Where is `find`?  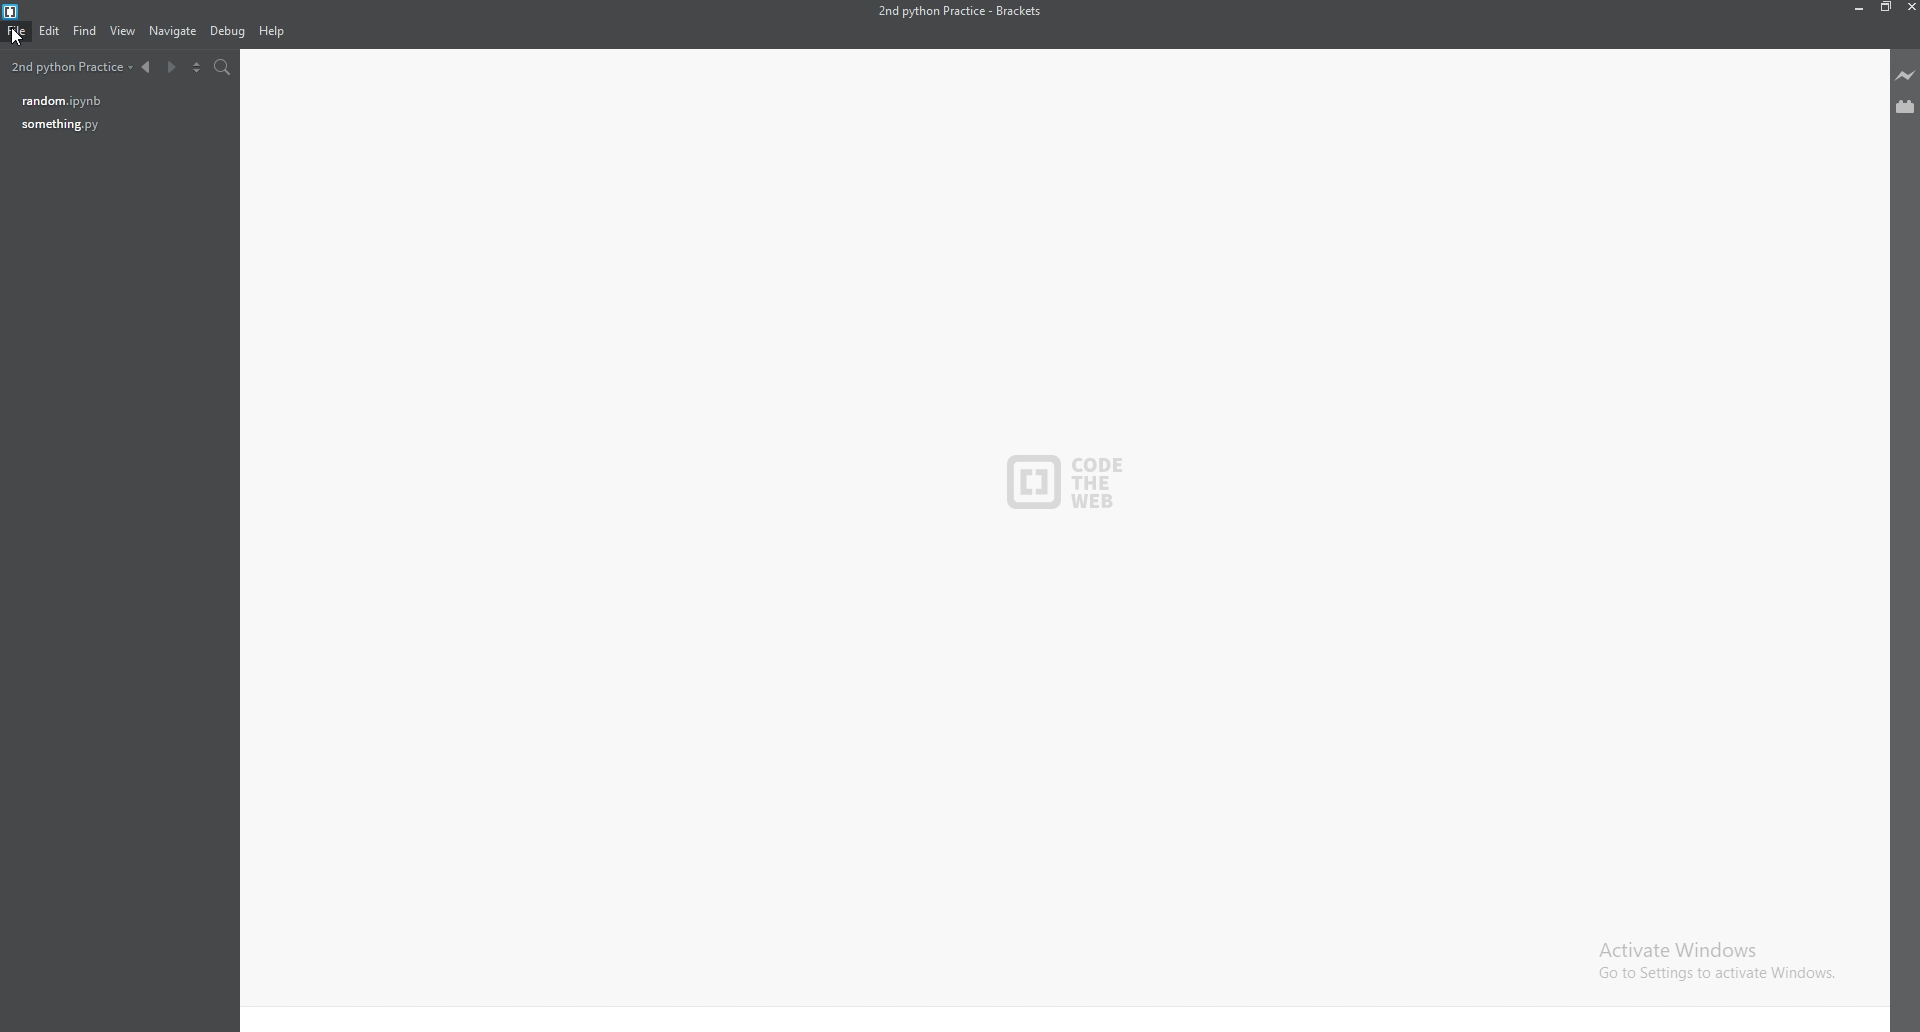
find is located at coordinates (85, 31).